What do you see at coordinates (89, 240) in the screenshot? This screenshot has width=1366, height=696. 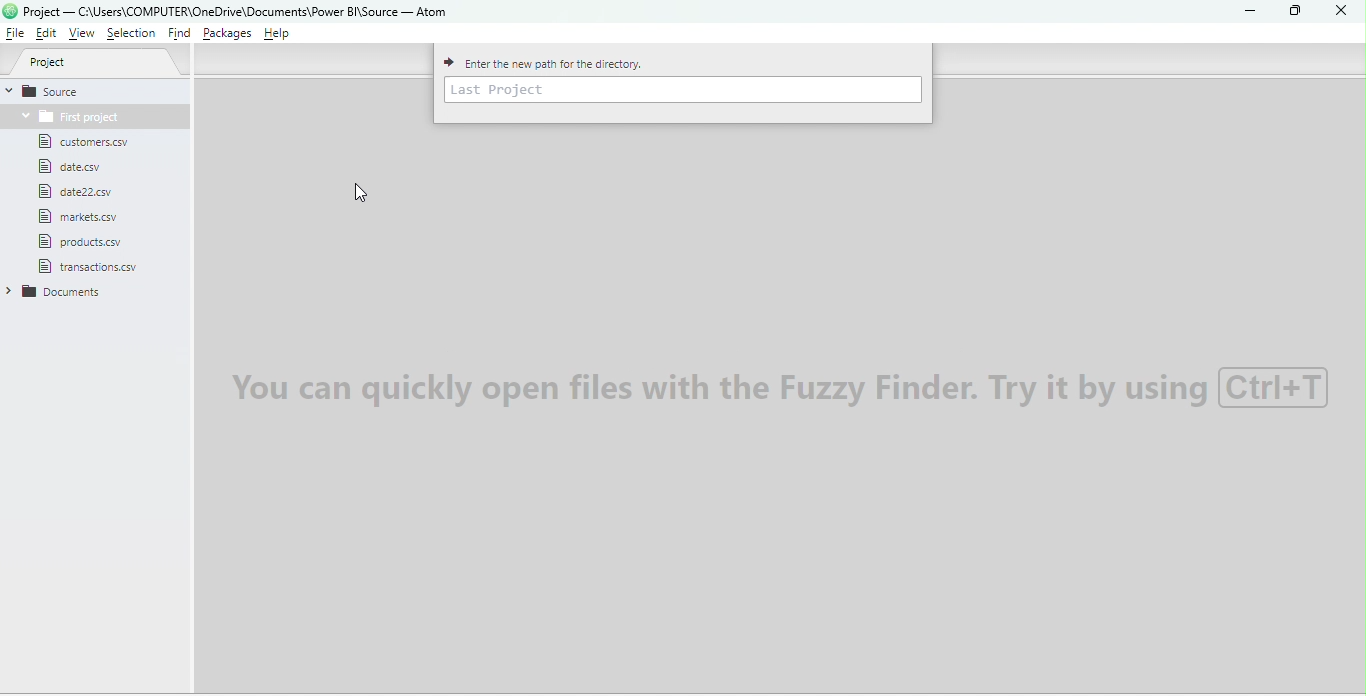 I see `File` at bounding box center [89, 240].